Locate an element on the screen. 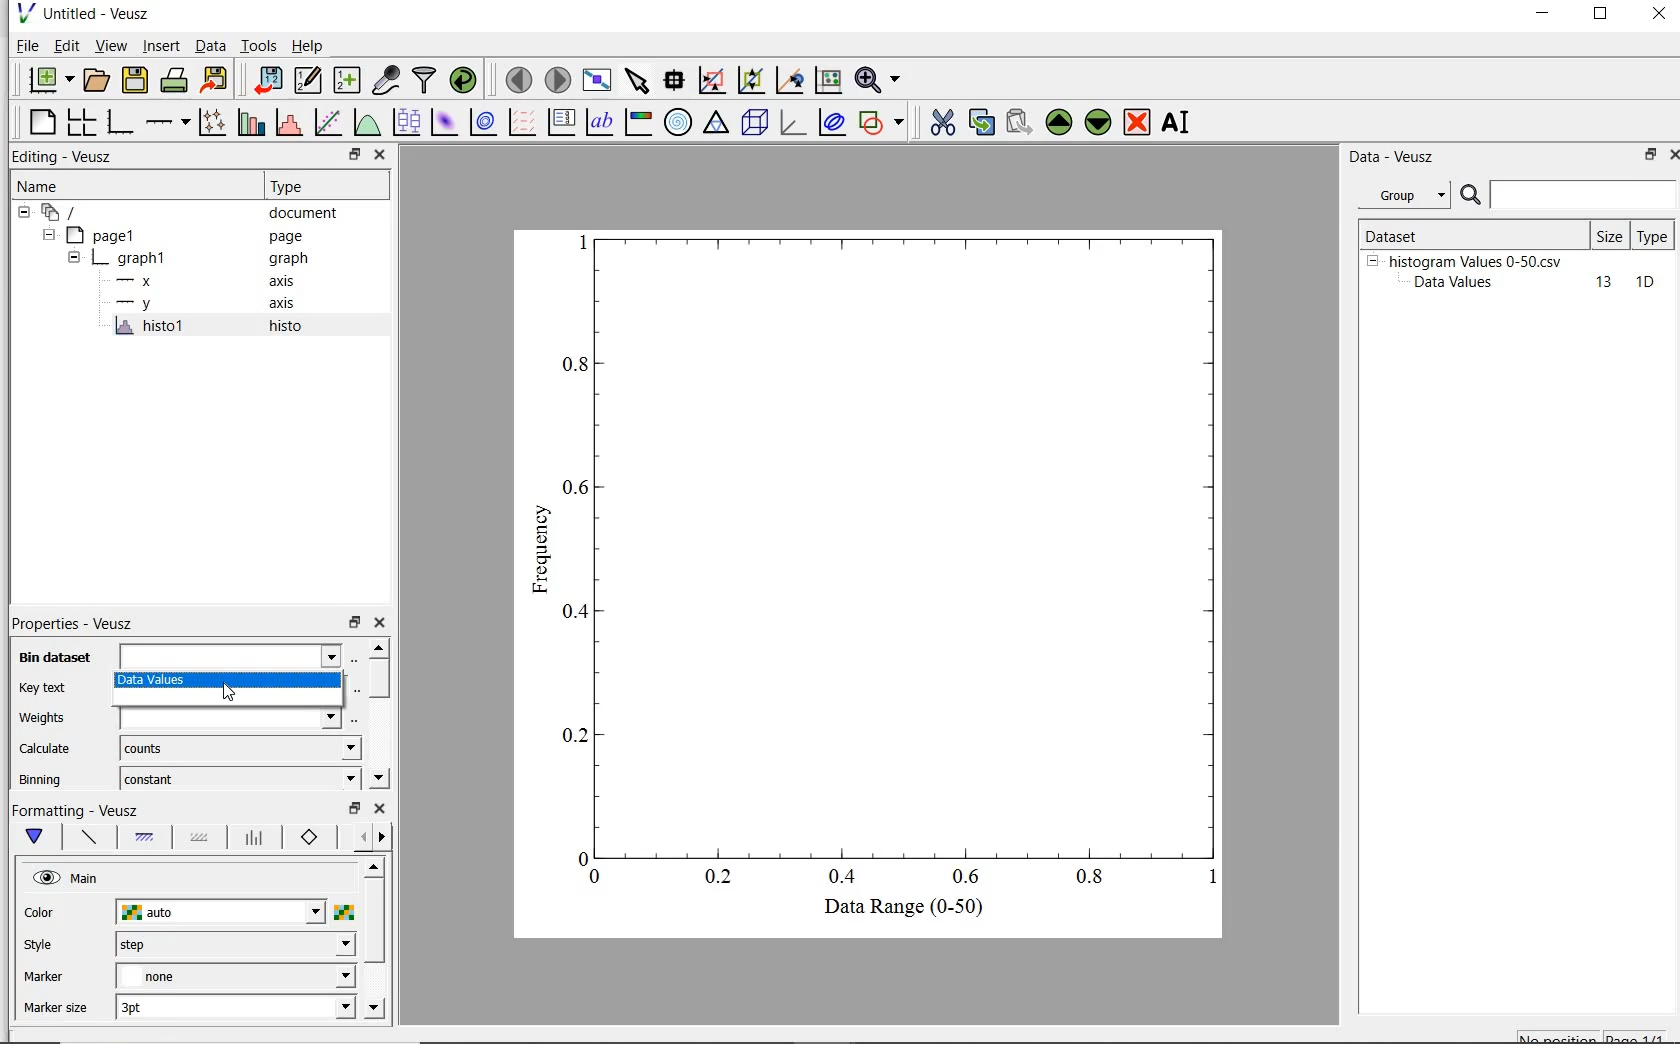 This screenshot has height=1044, width=1680. histogram Values 0-50.csv is located at coordinates (1476, 260).